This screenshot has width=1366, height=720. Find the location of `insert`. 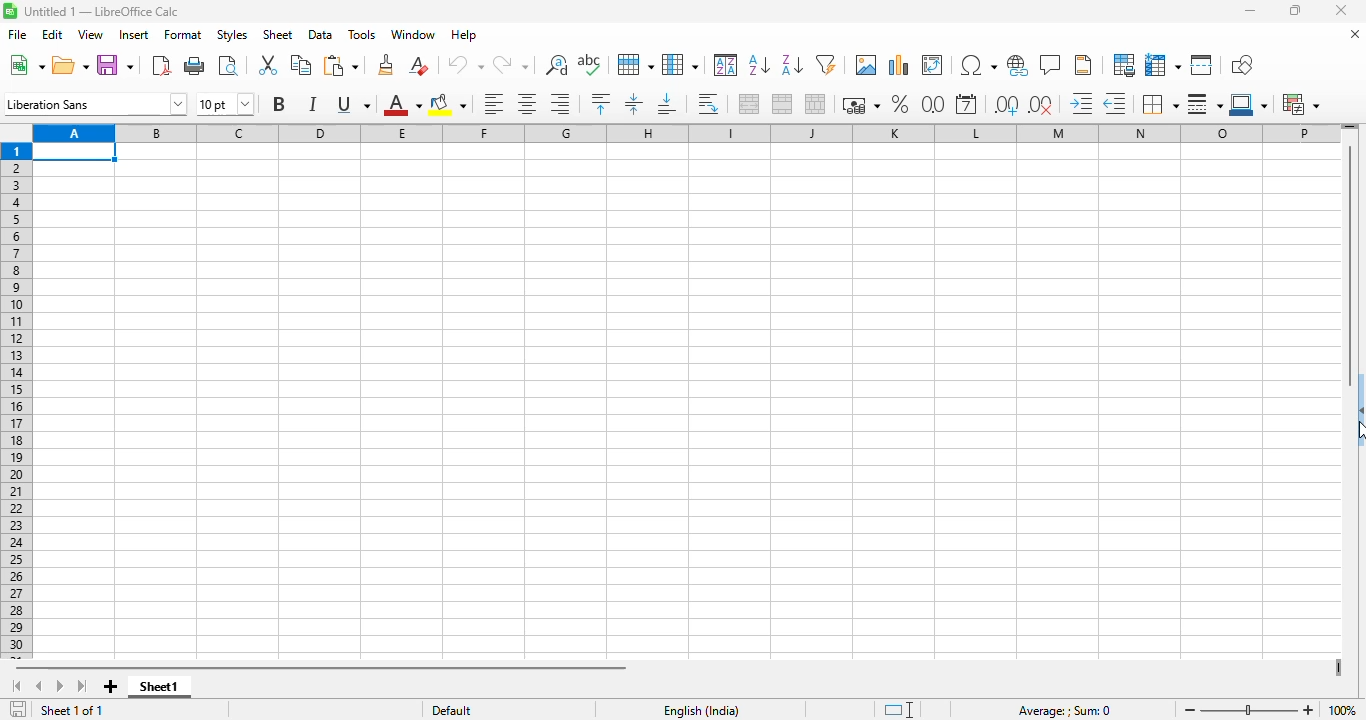

insert is located at coordinates (132, 35).